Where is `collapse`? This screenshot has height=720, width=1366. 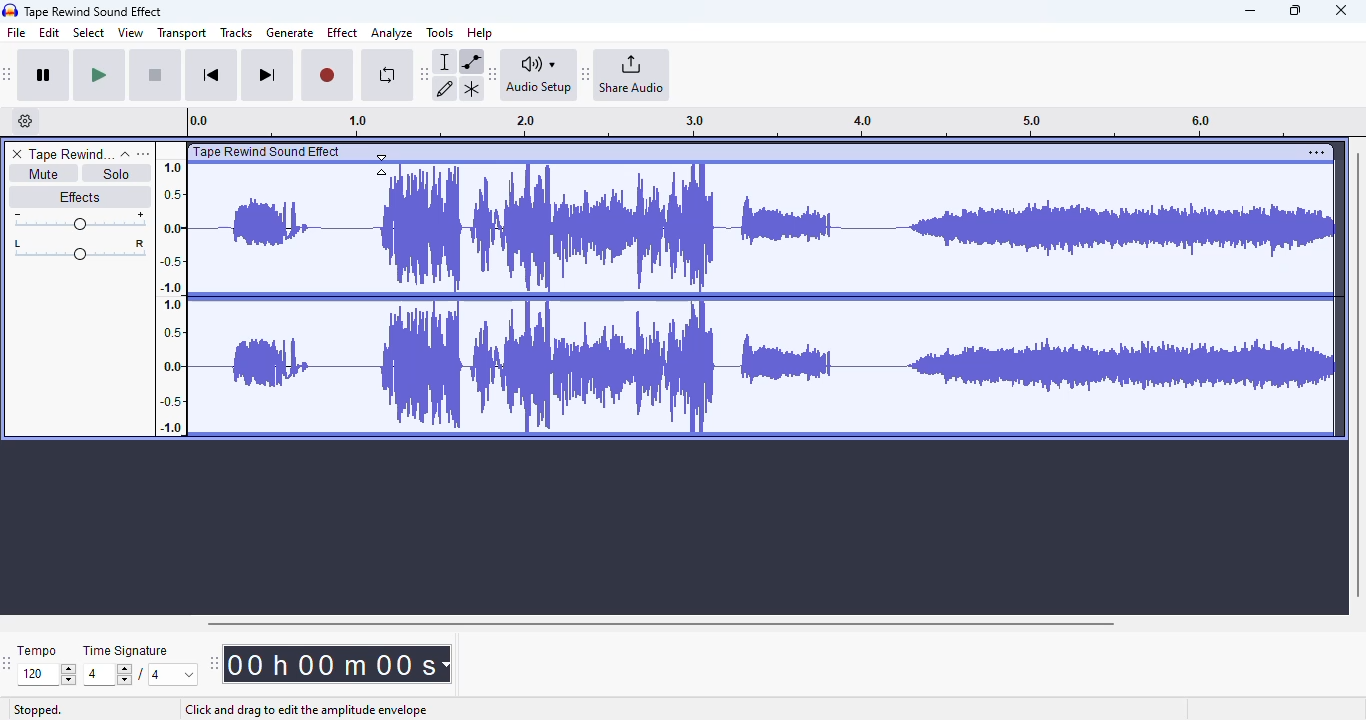
collapse is located at coordinates (125, 154).